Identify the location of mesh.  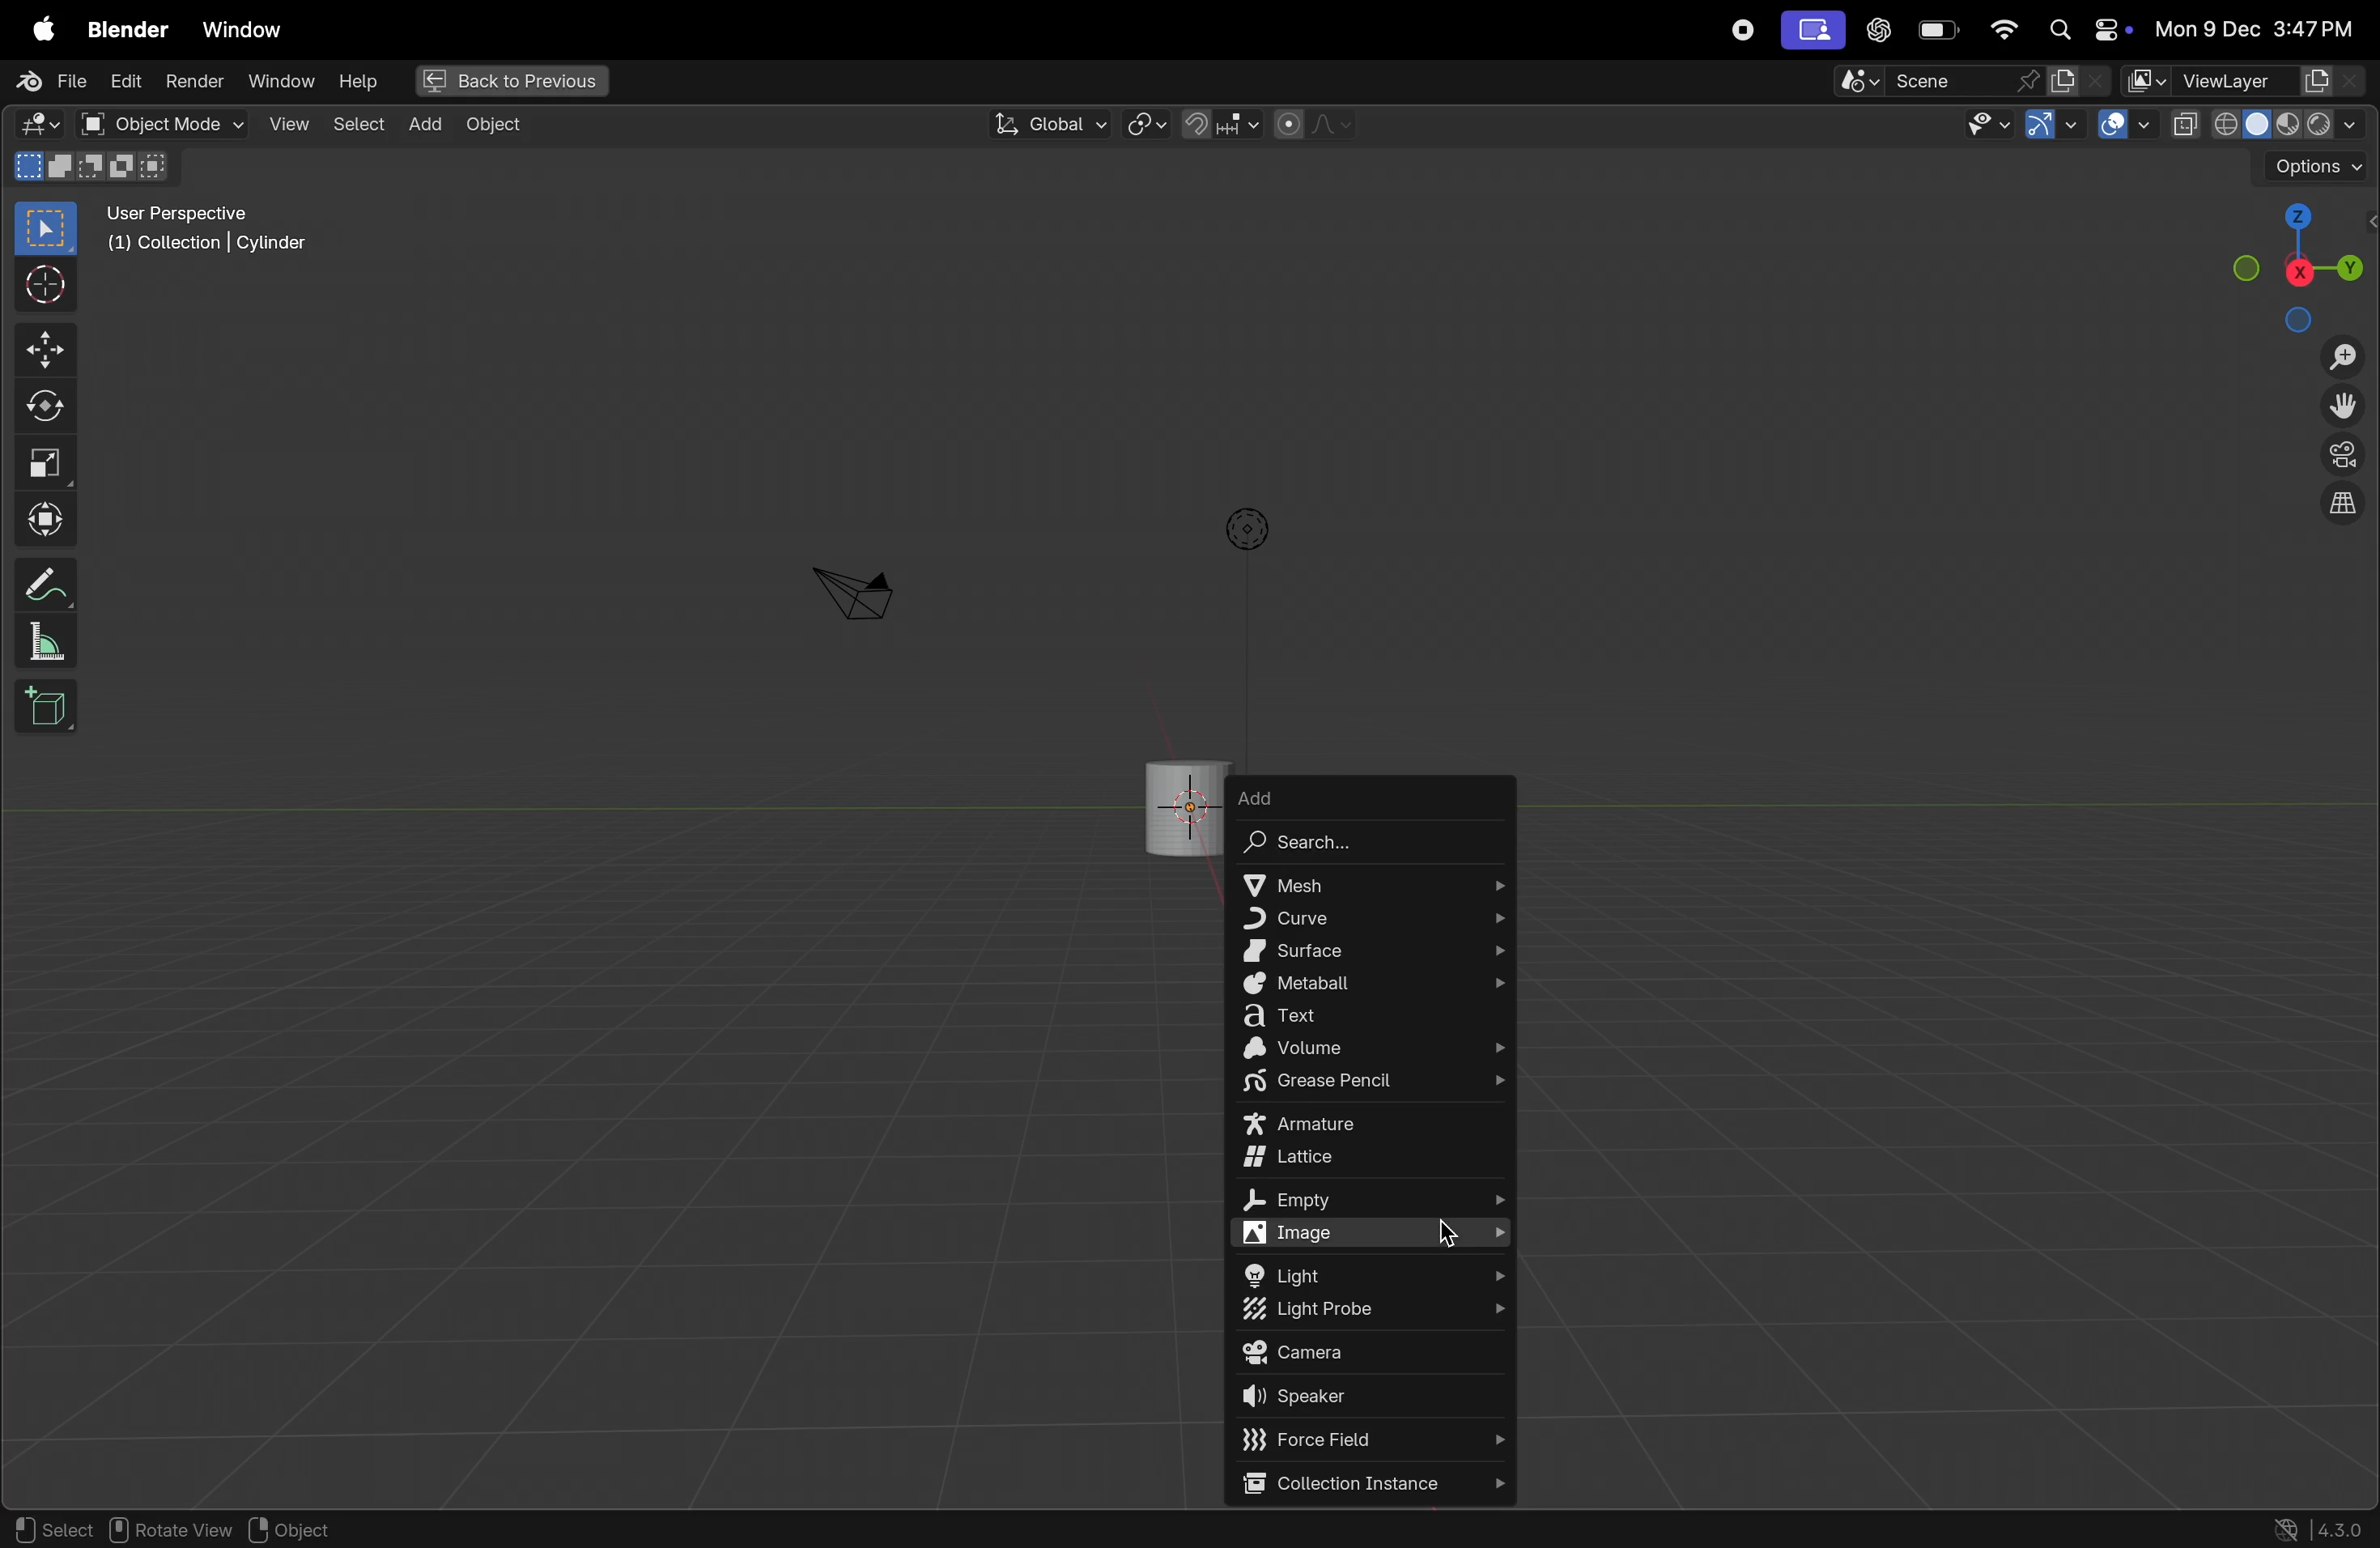
(1372, 882).